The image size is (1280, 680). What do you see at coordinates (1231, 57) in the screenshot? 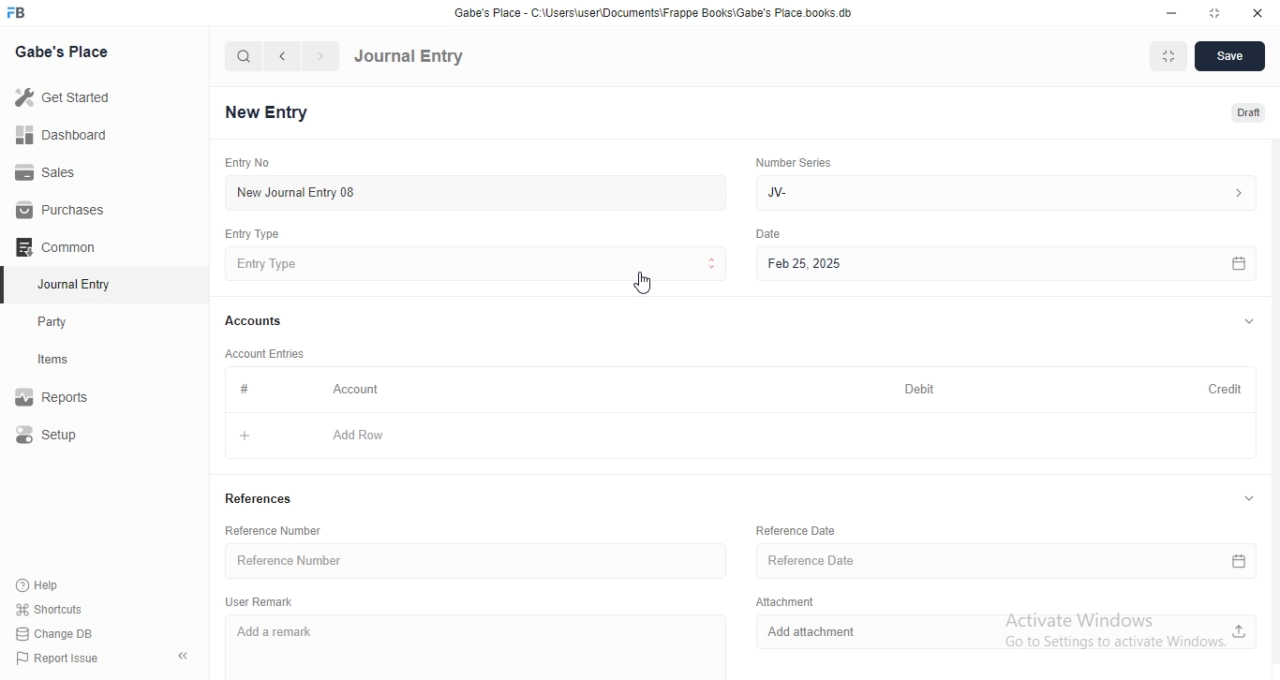
I see `Save` at bounding box center [1231, 57].